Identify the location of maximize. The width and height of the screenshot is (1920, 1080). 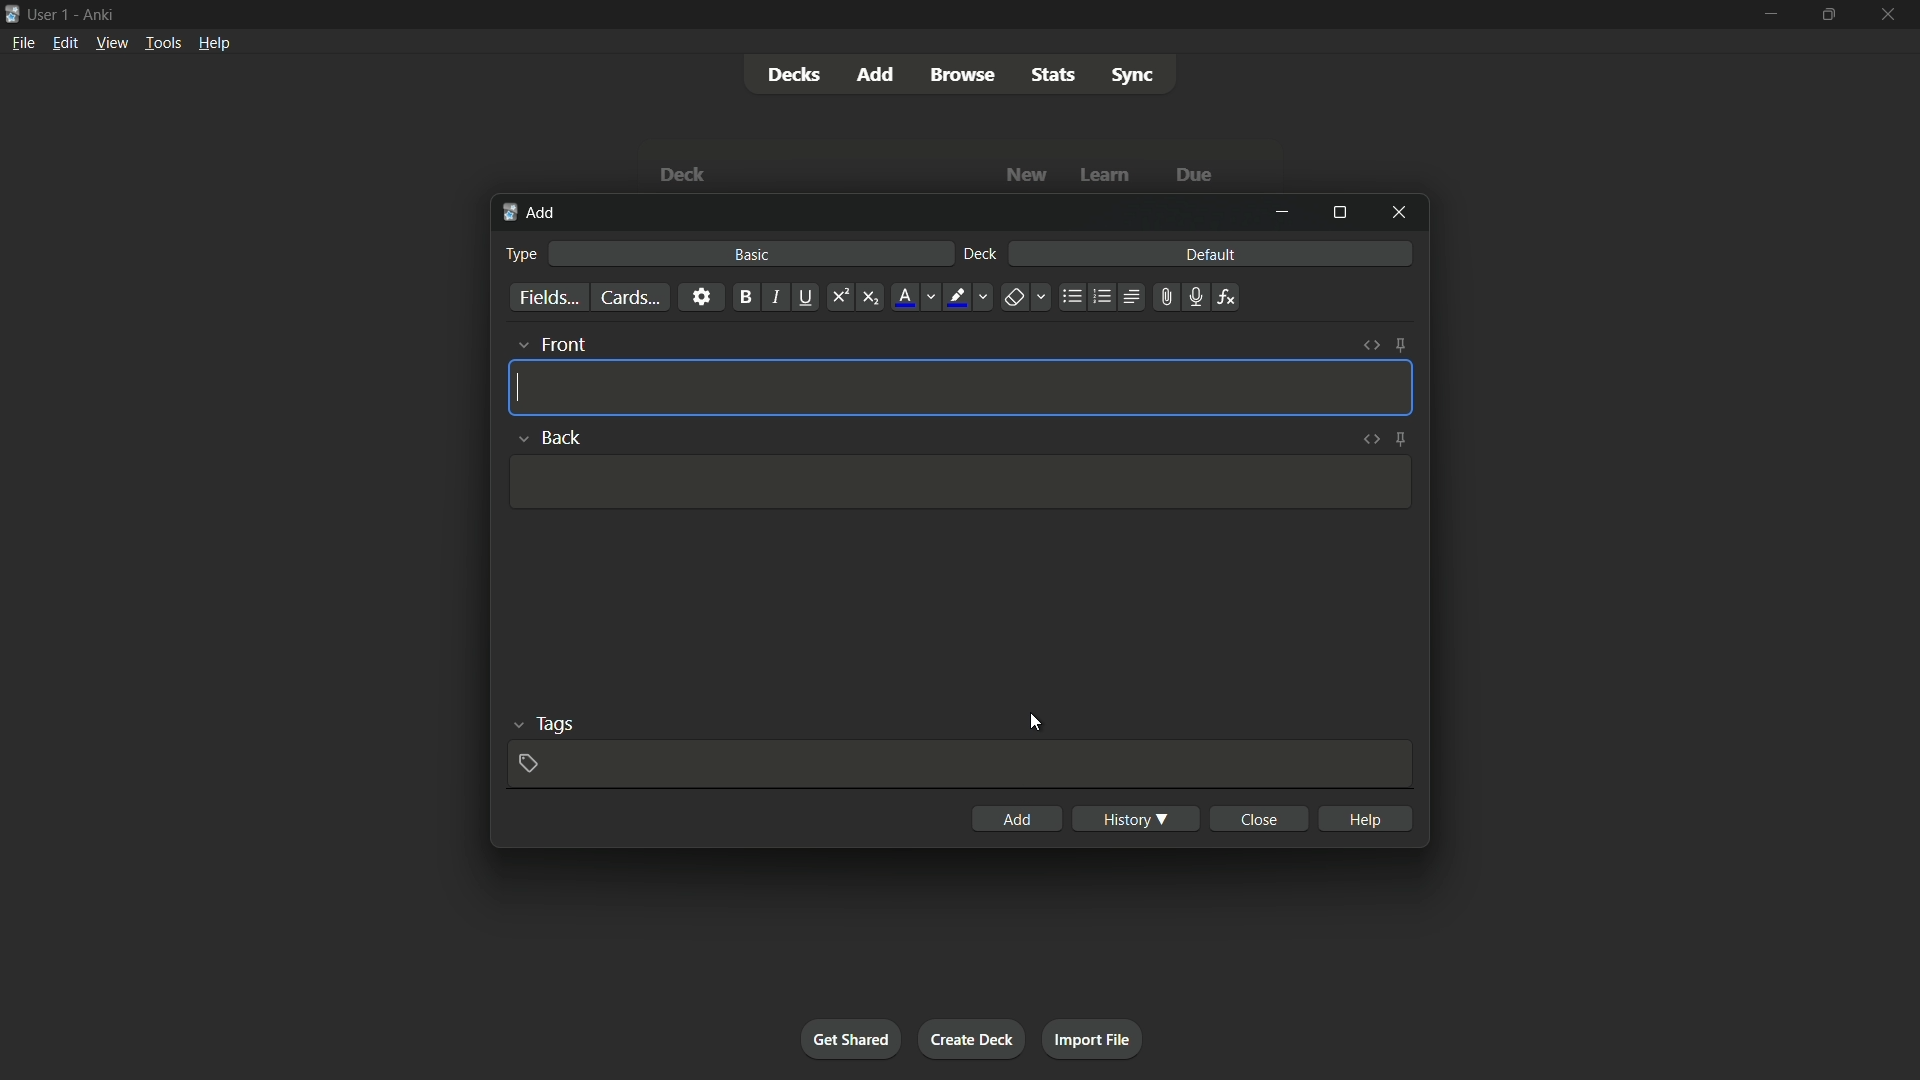
(1831, 15).